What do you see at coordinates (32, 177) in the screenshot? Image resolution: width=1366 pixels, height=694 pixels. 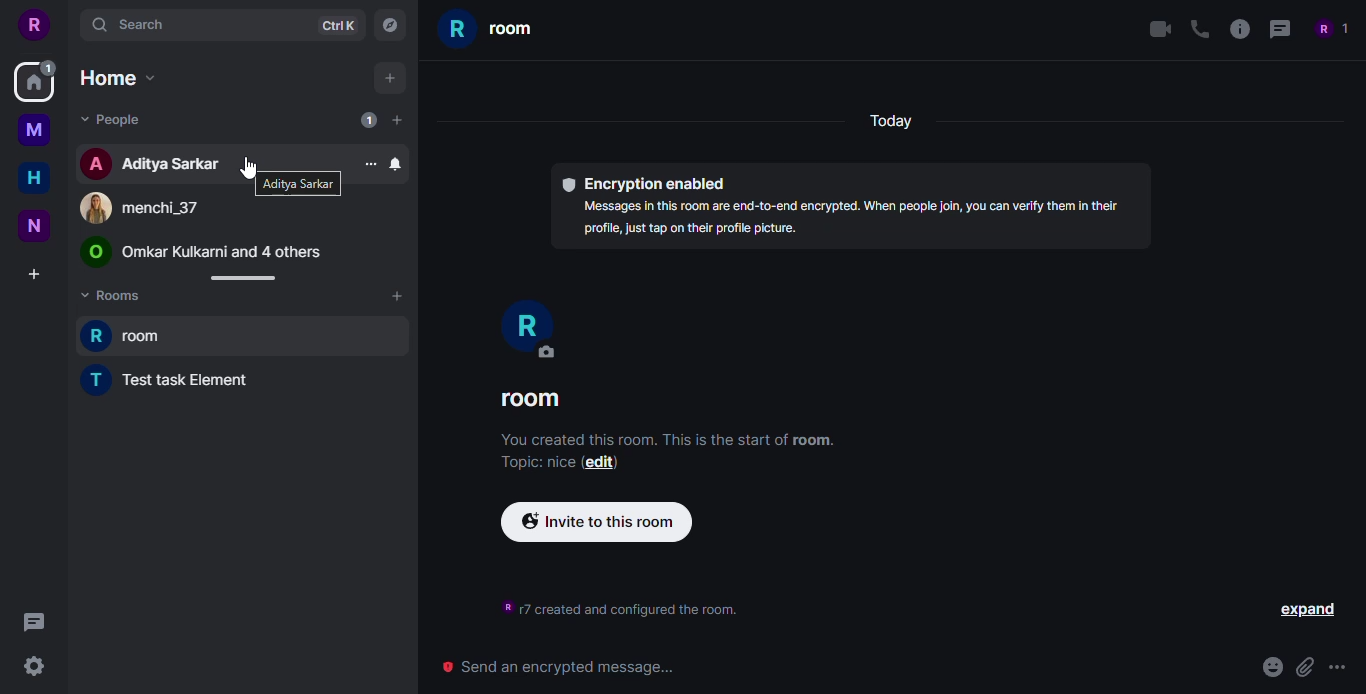 I see `home` at bounding box center [32, 177].